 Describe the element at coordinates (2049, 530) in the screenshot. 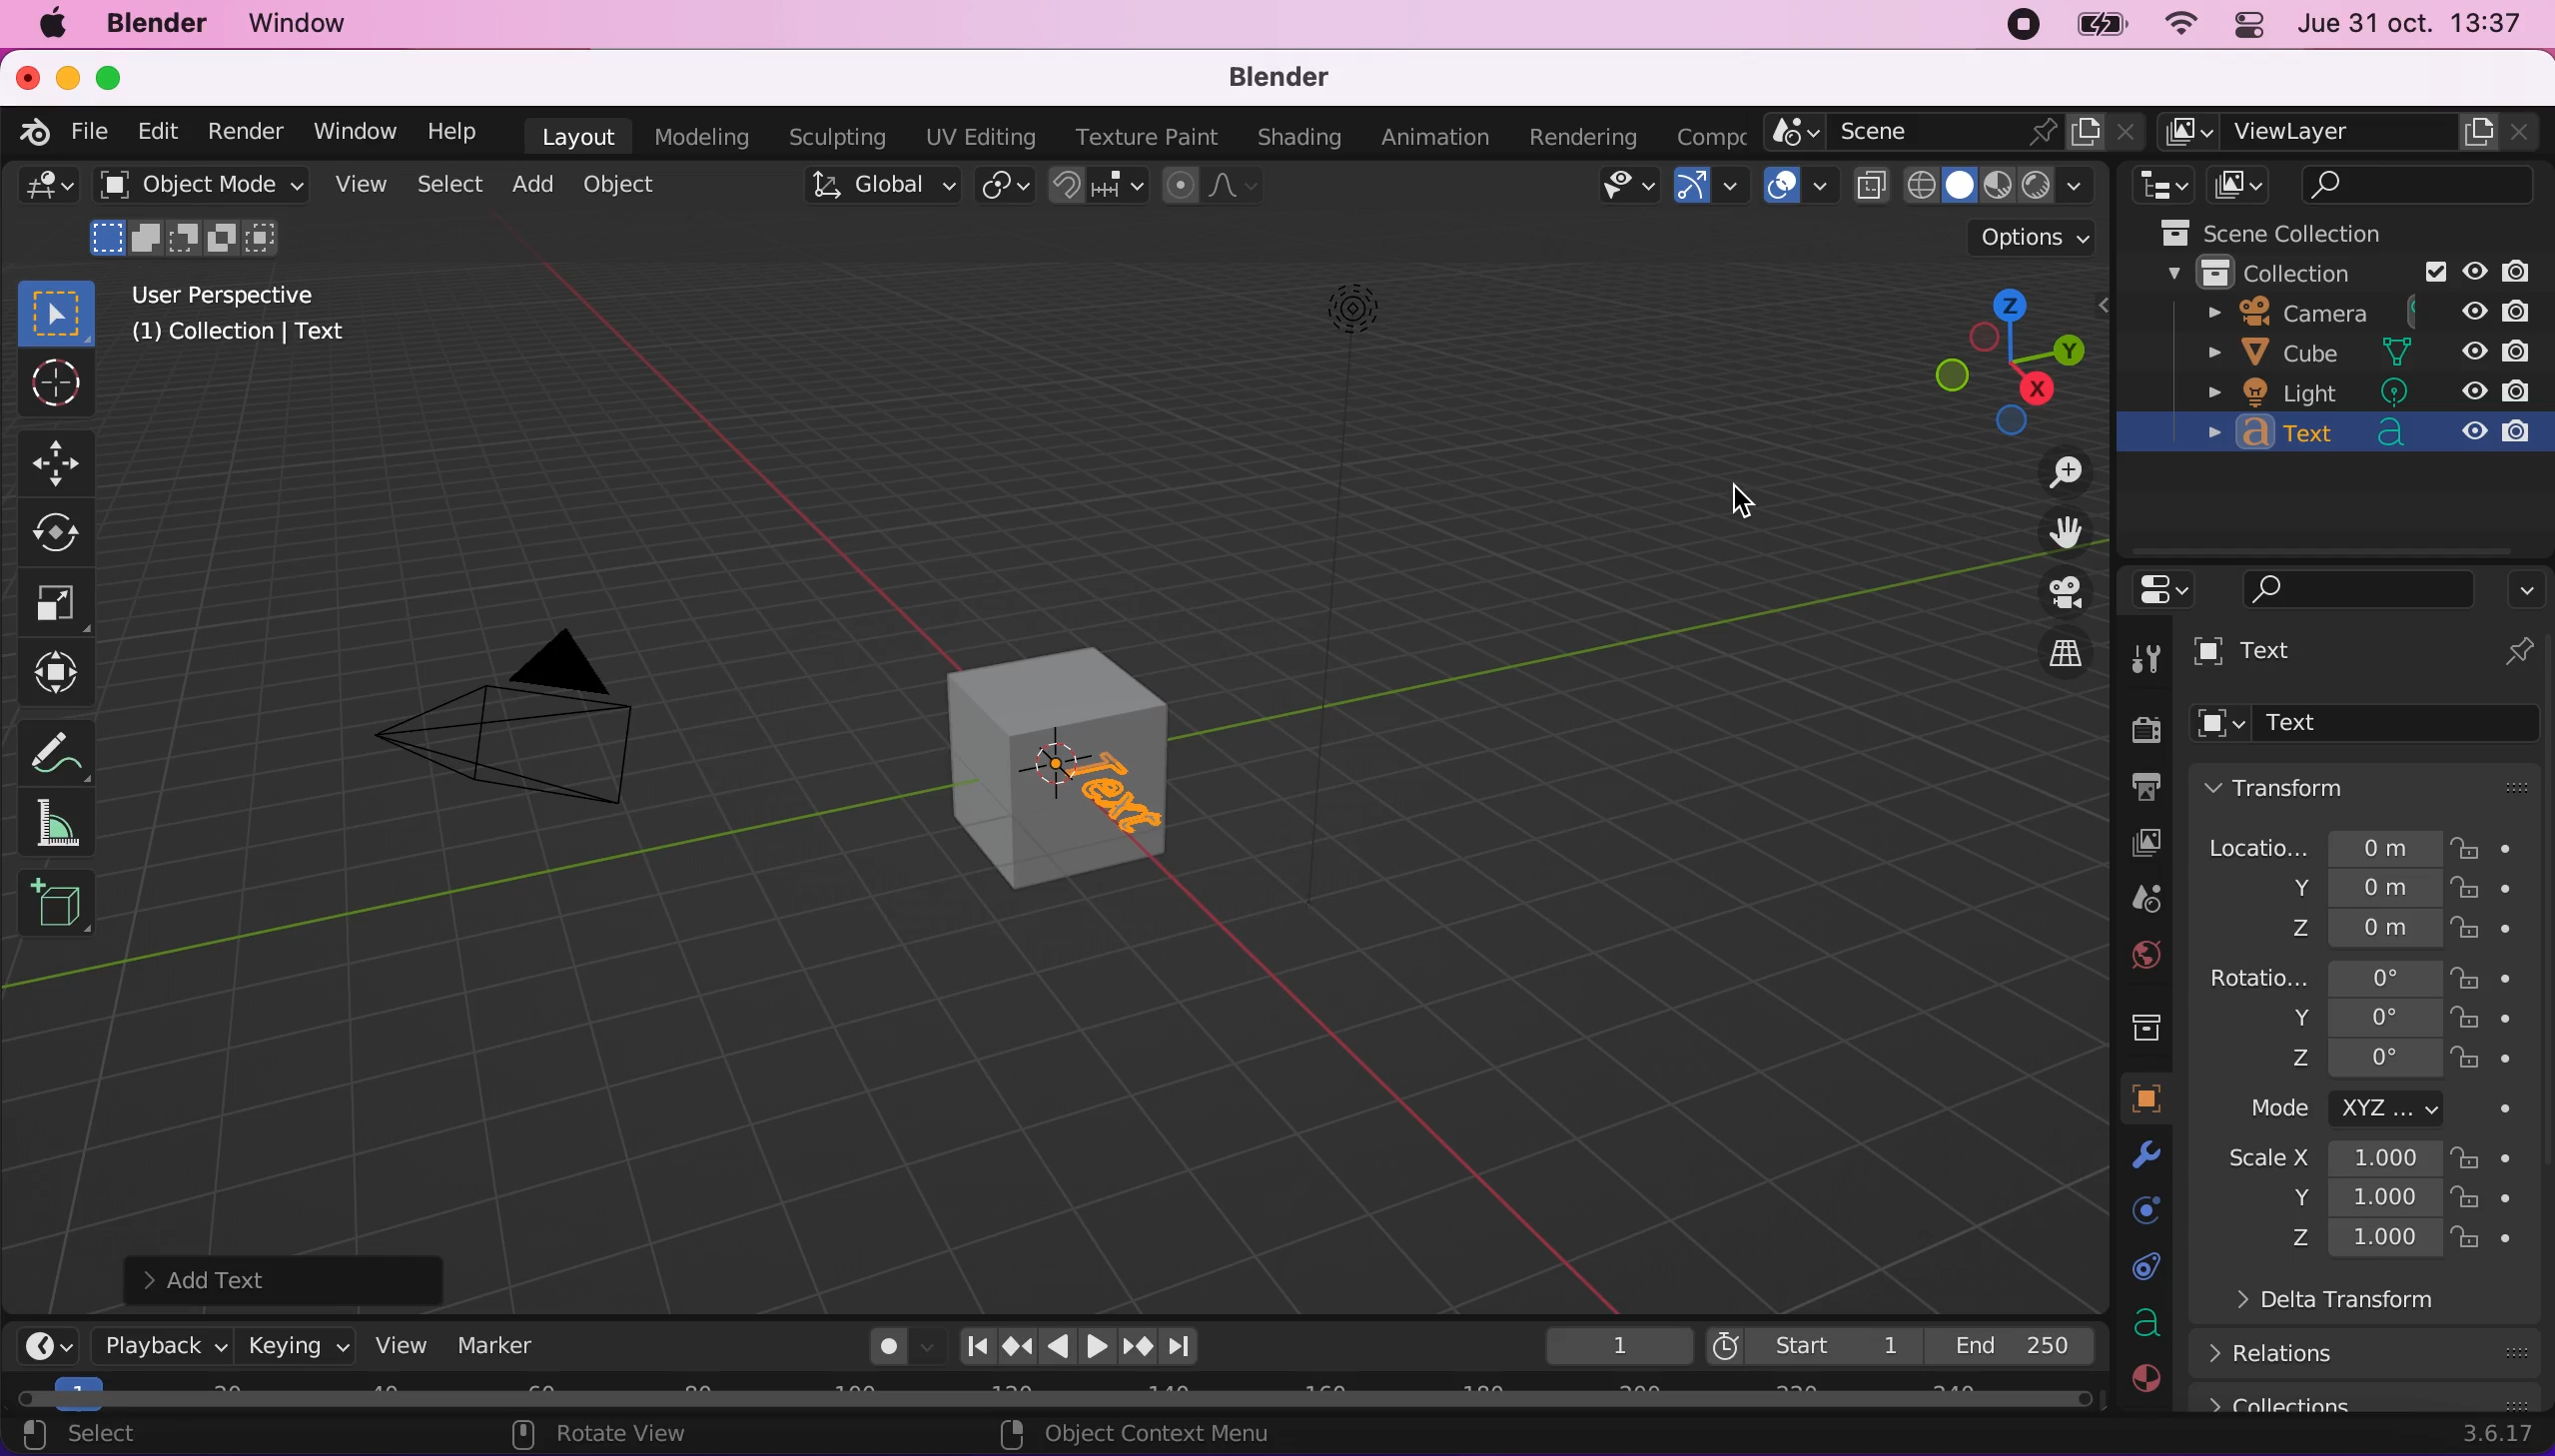

I see `move the view` at that location.